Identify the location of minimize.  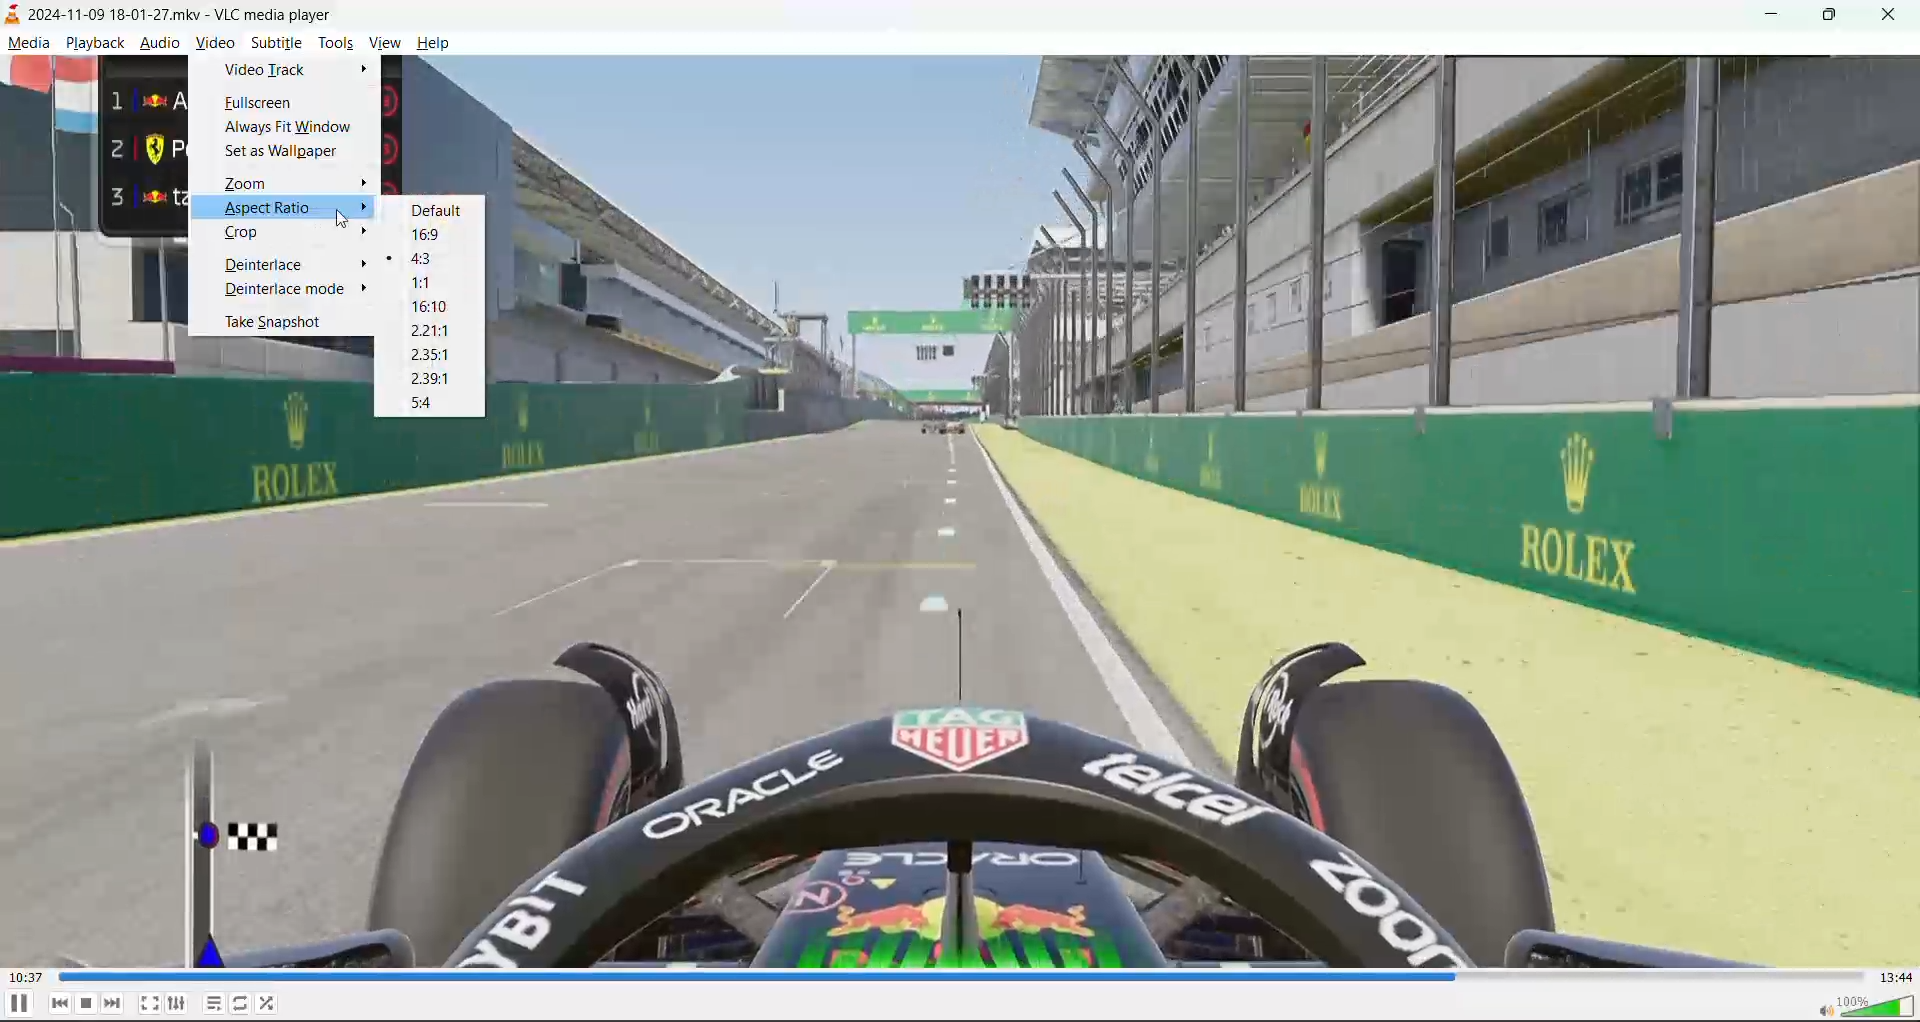
(1767, 17).